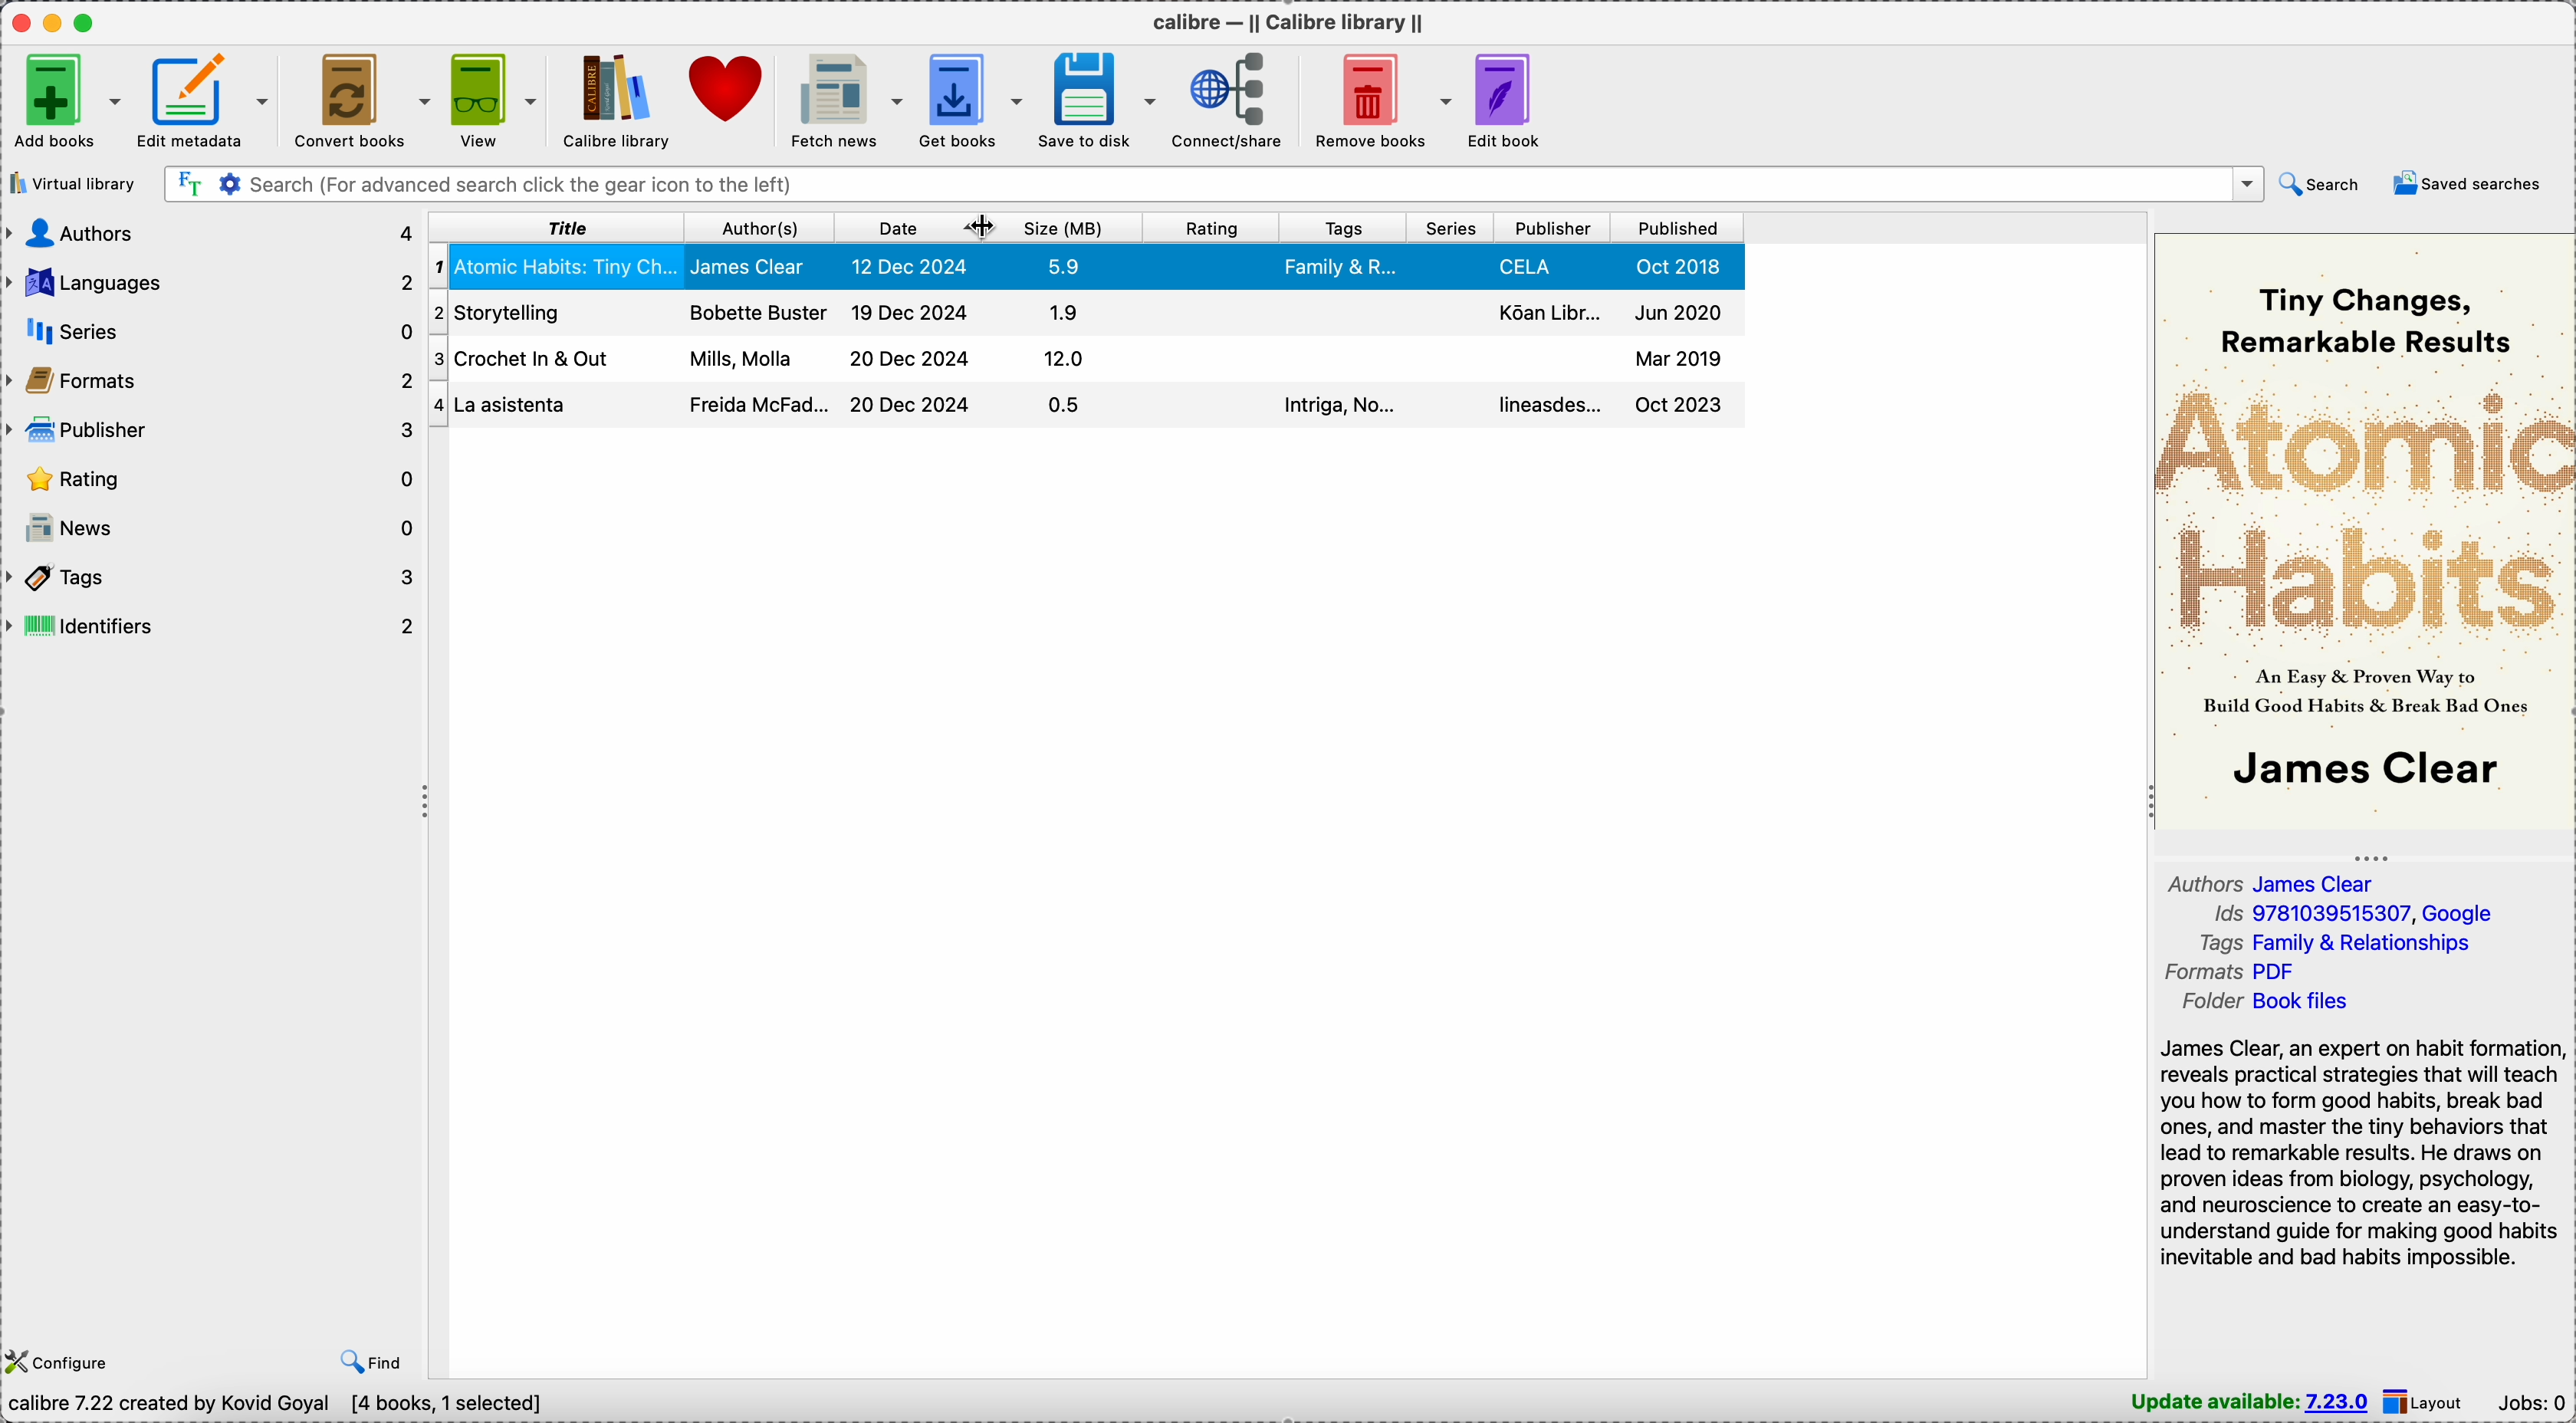  What do you see at coordinates (1087, 267) in the screenshot?
I see `Atomic Habits: Tiny Changes book selected` at bounding box center [1087, 267].